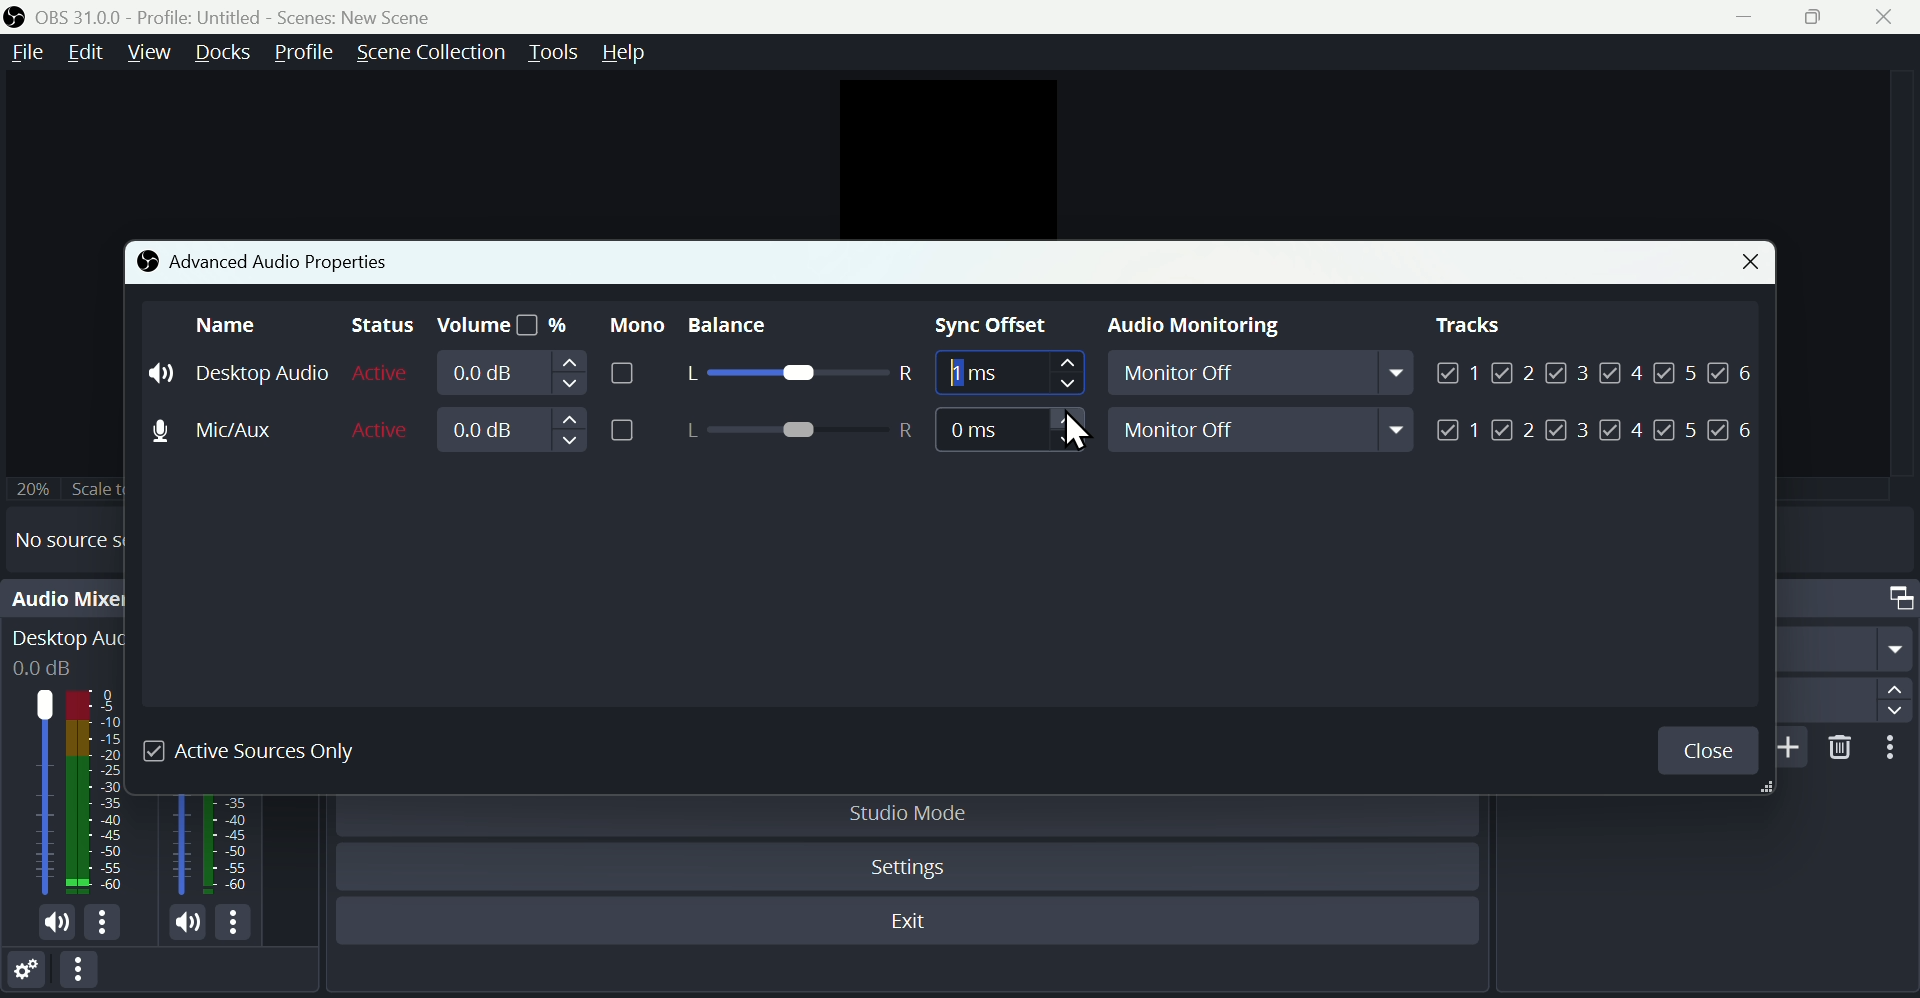 The image size is (1920, 998). Describe the element at coordinates (251, 16) in the screenshot. I see `OBS 31.0 .0 profile: untitled Scene: New scene` at that location.